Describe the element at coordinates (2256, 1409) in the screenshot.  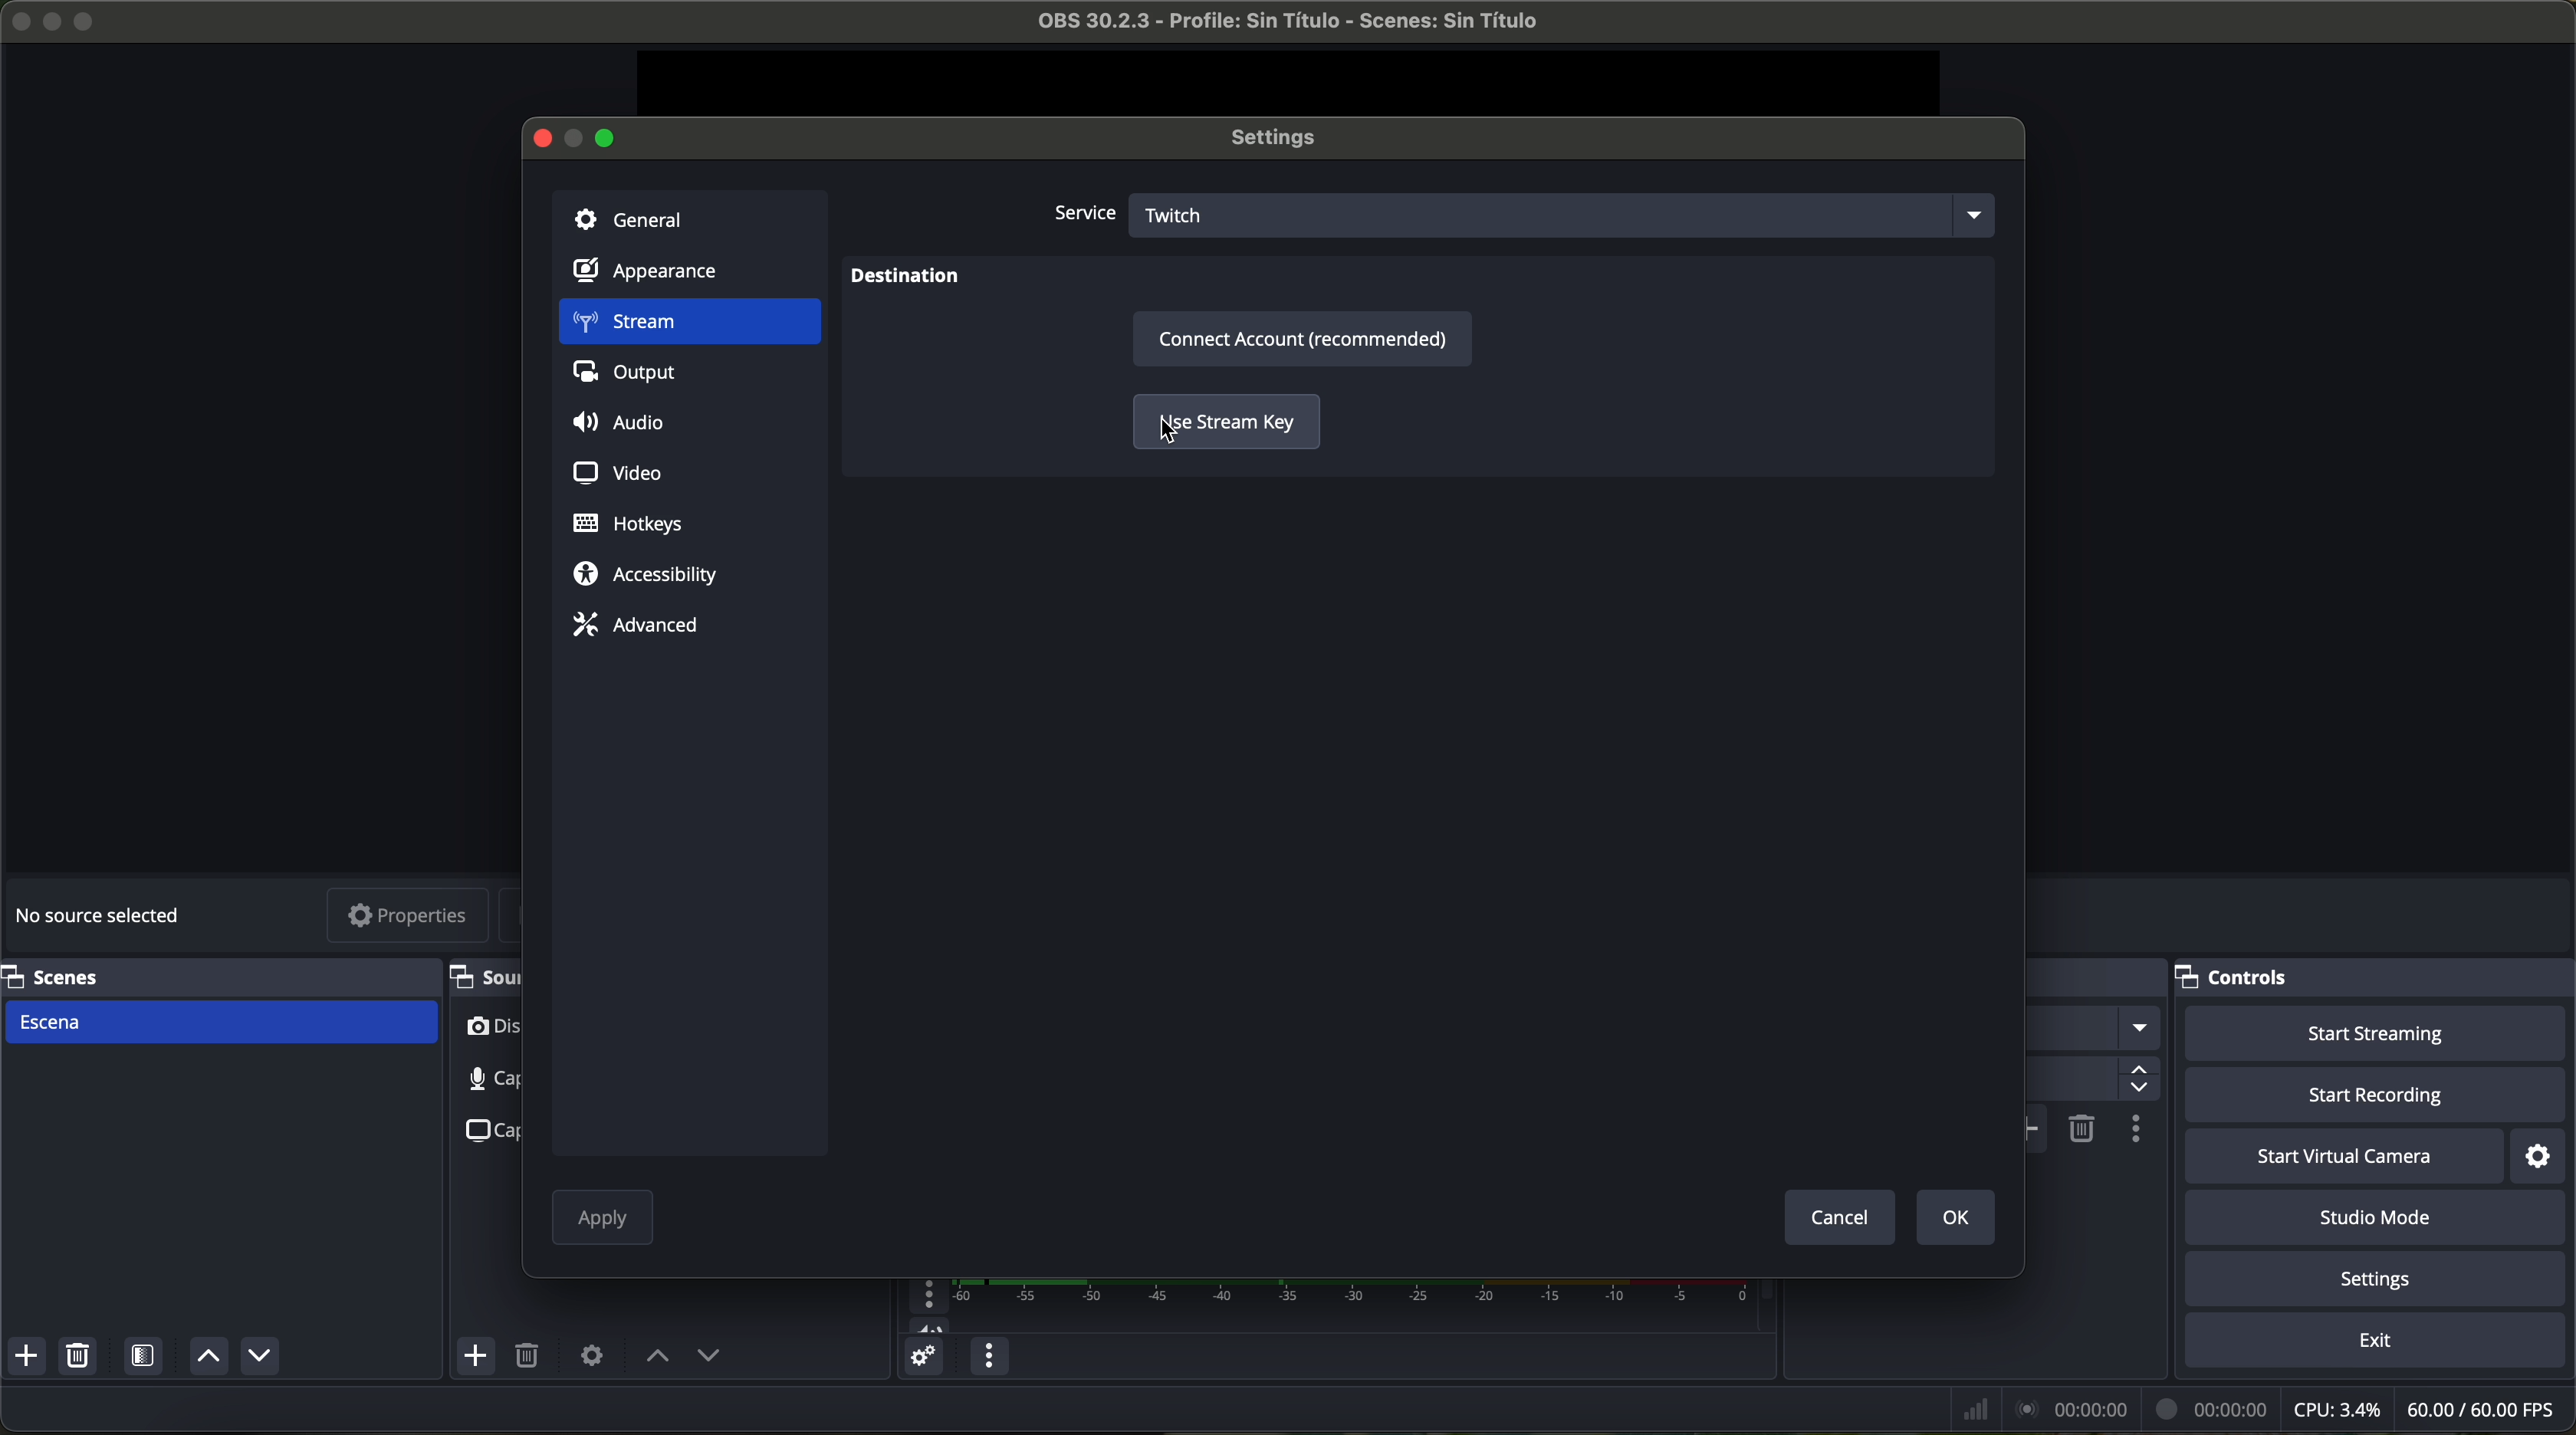
I see `data` at that location.